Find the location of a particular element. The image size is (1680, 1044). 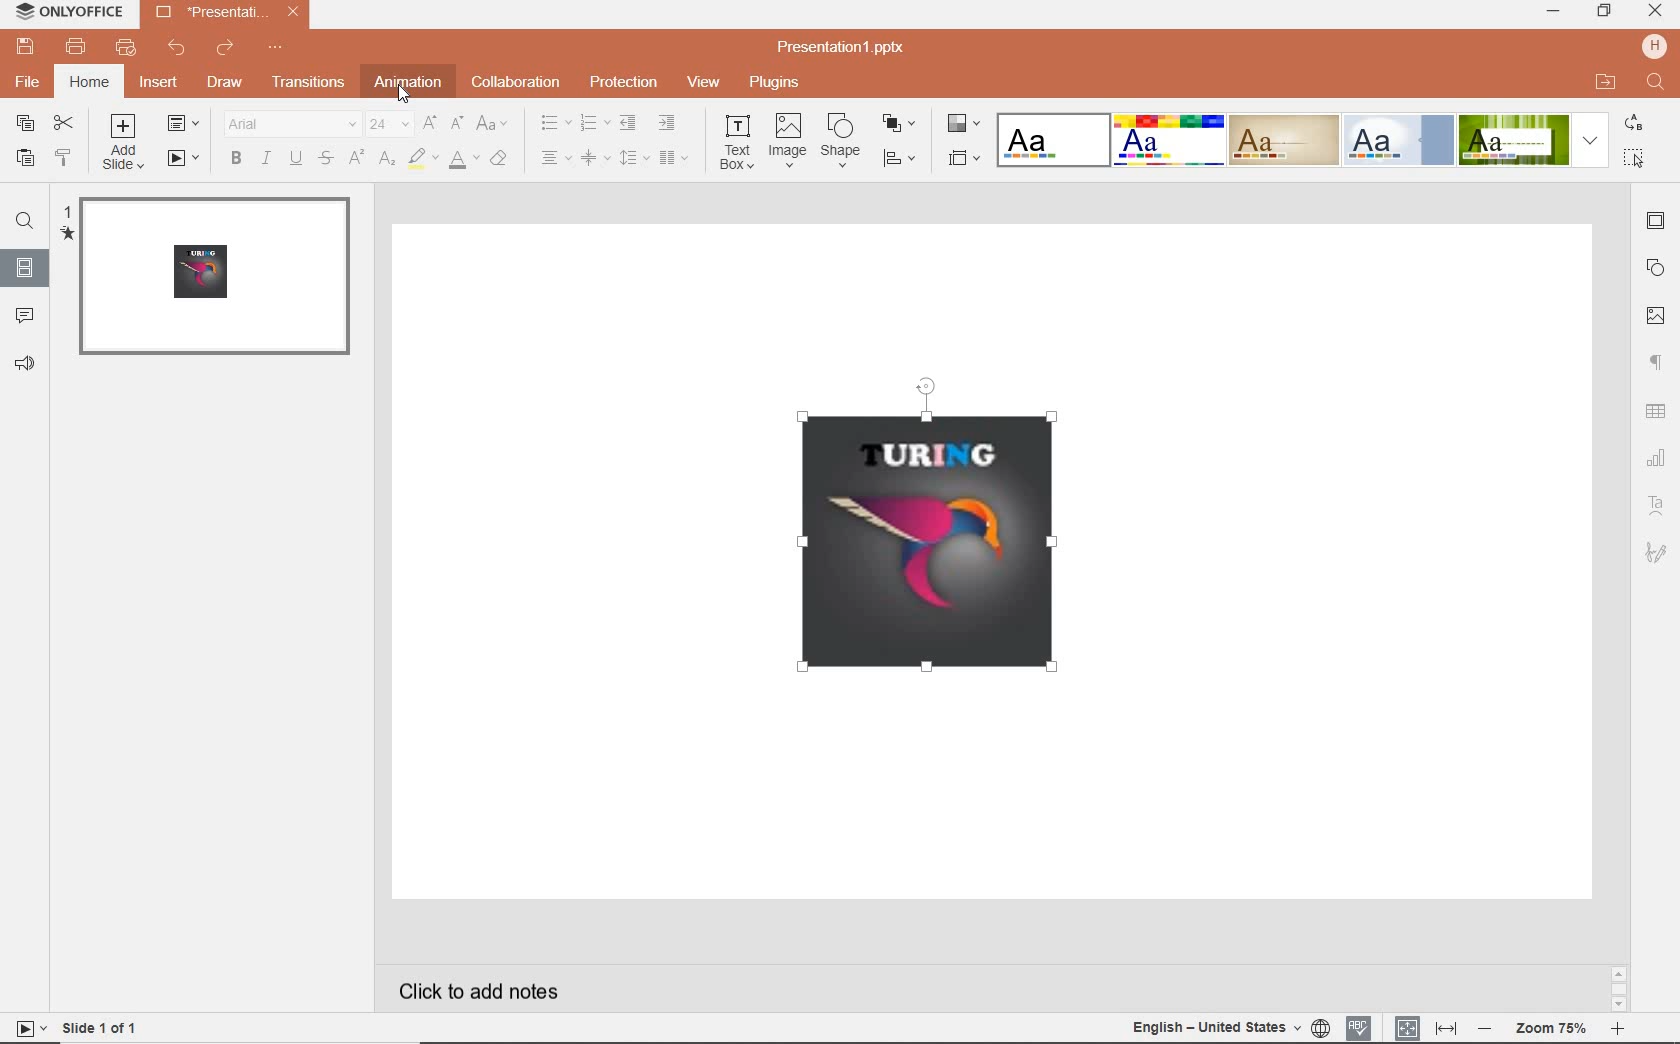

fit to slide is located at coordinates (1408, 1027).